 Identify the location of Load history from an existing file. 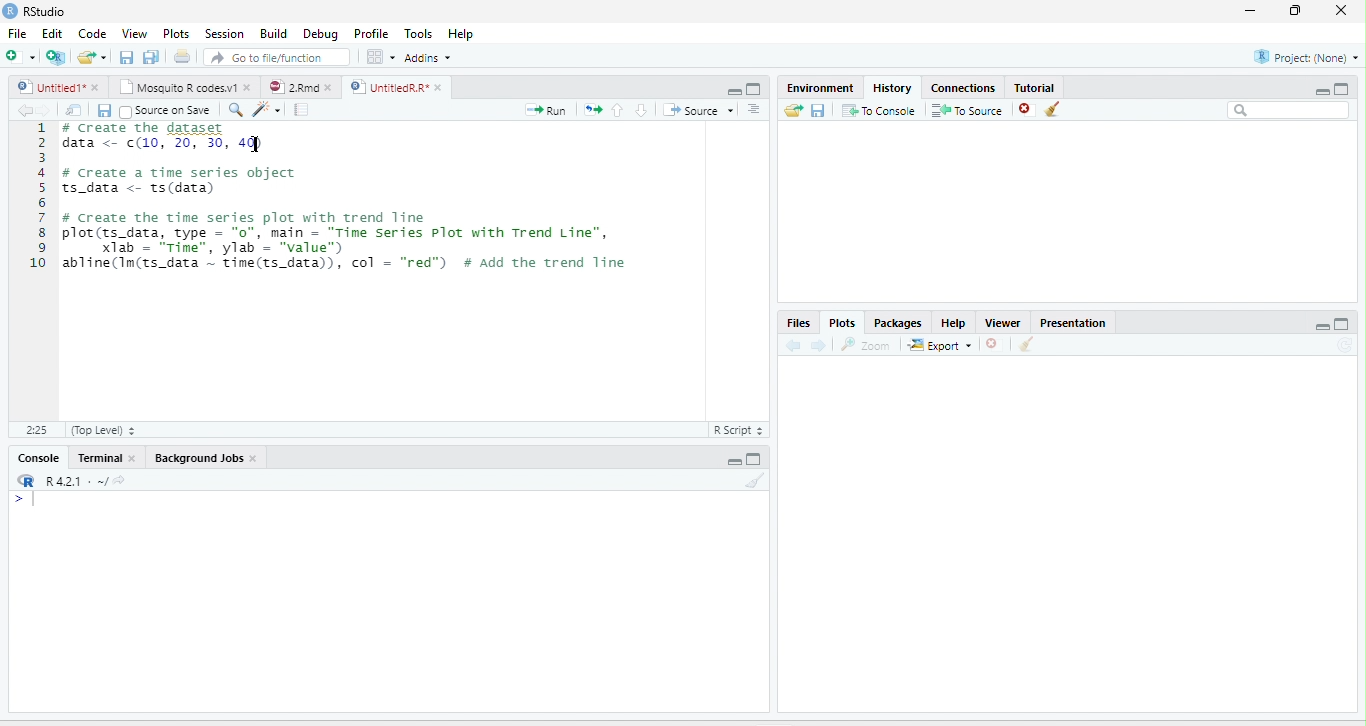
(793, 110).